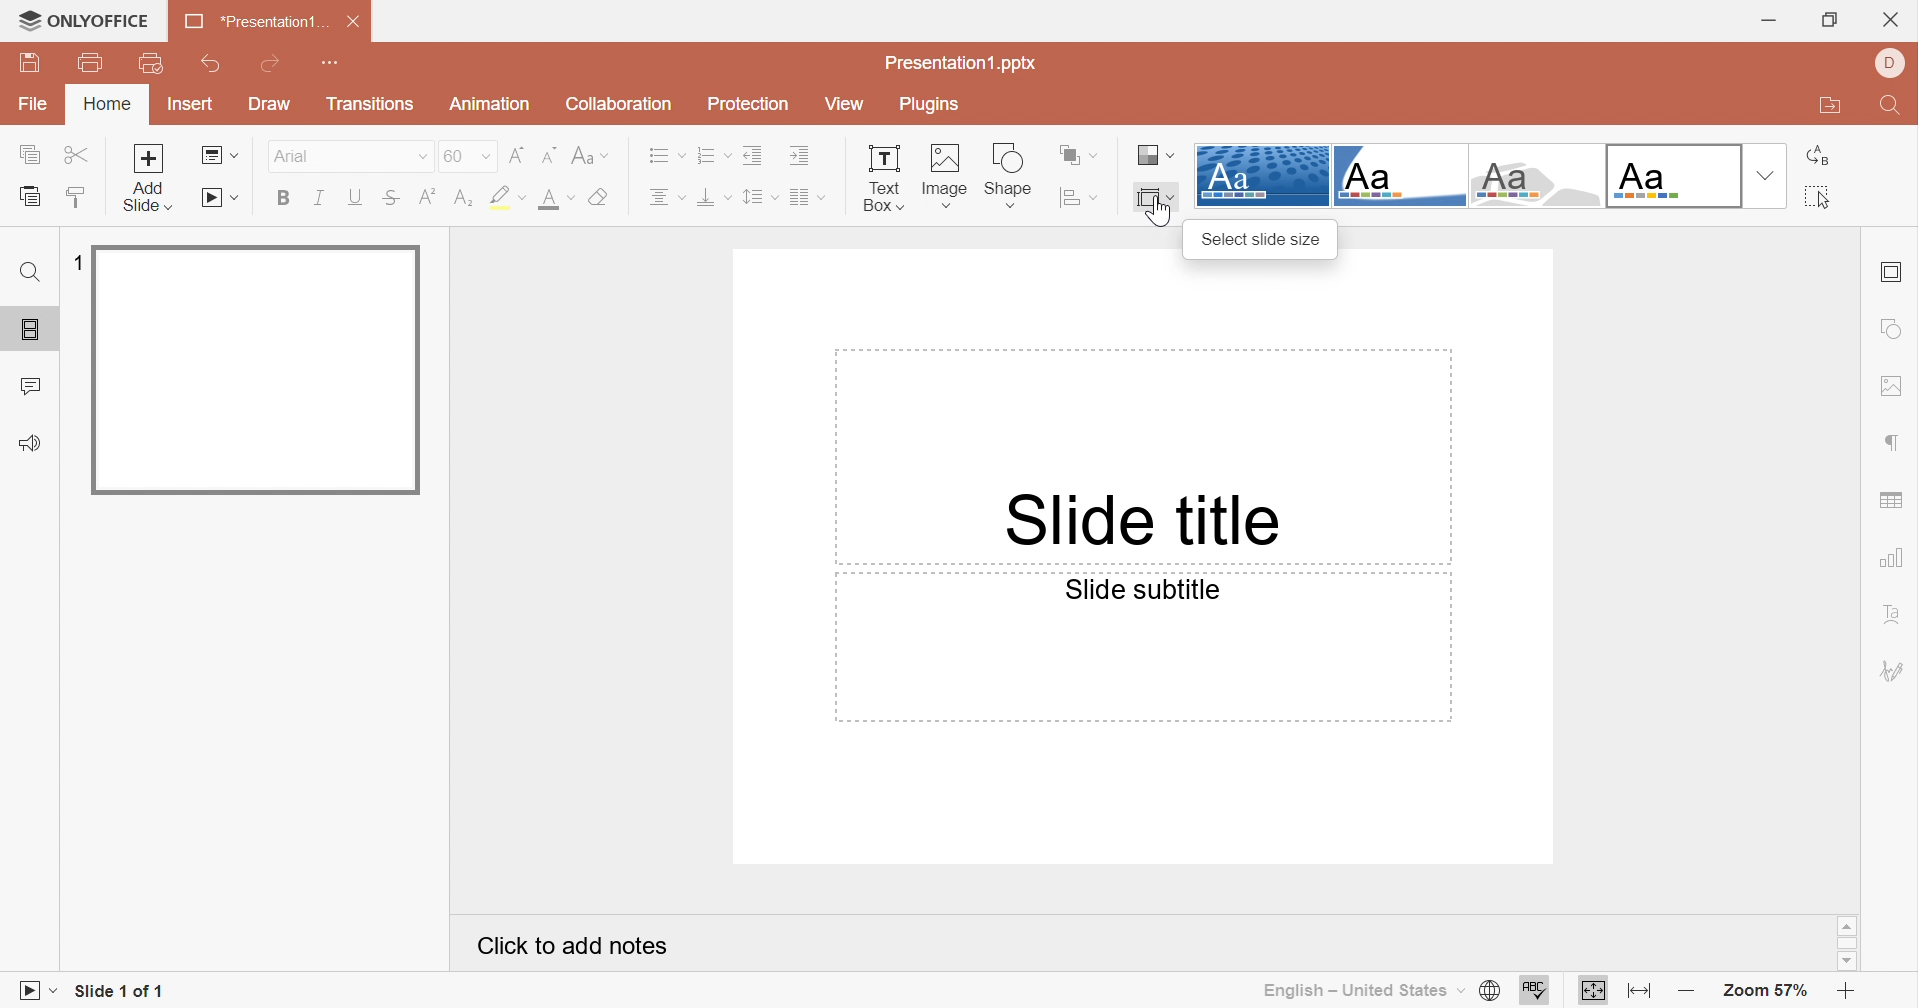  I want to click on Subscript, so click(463, 198).